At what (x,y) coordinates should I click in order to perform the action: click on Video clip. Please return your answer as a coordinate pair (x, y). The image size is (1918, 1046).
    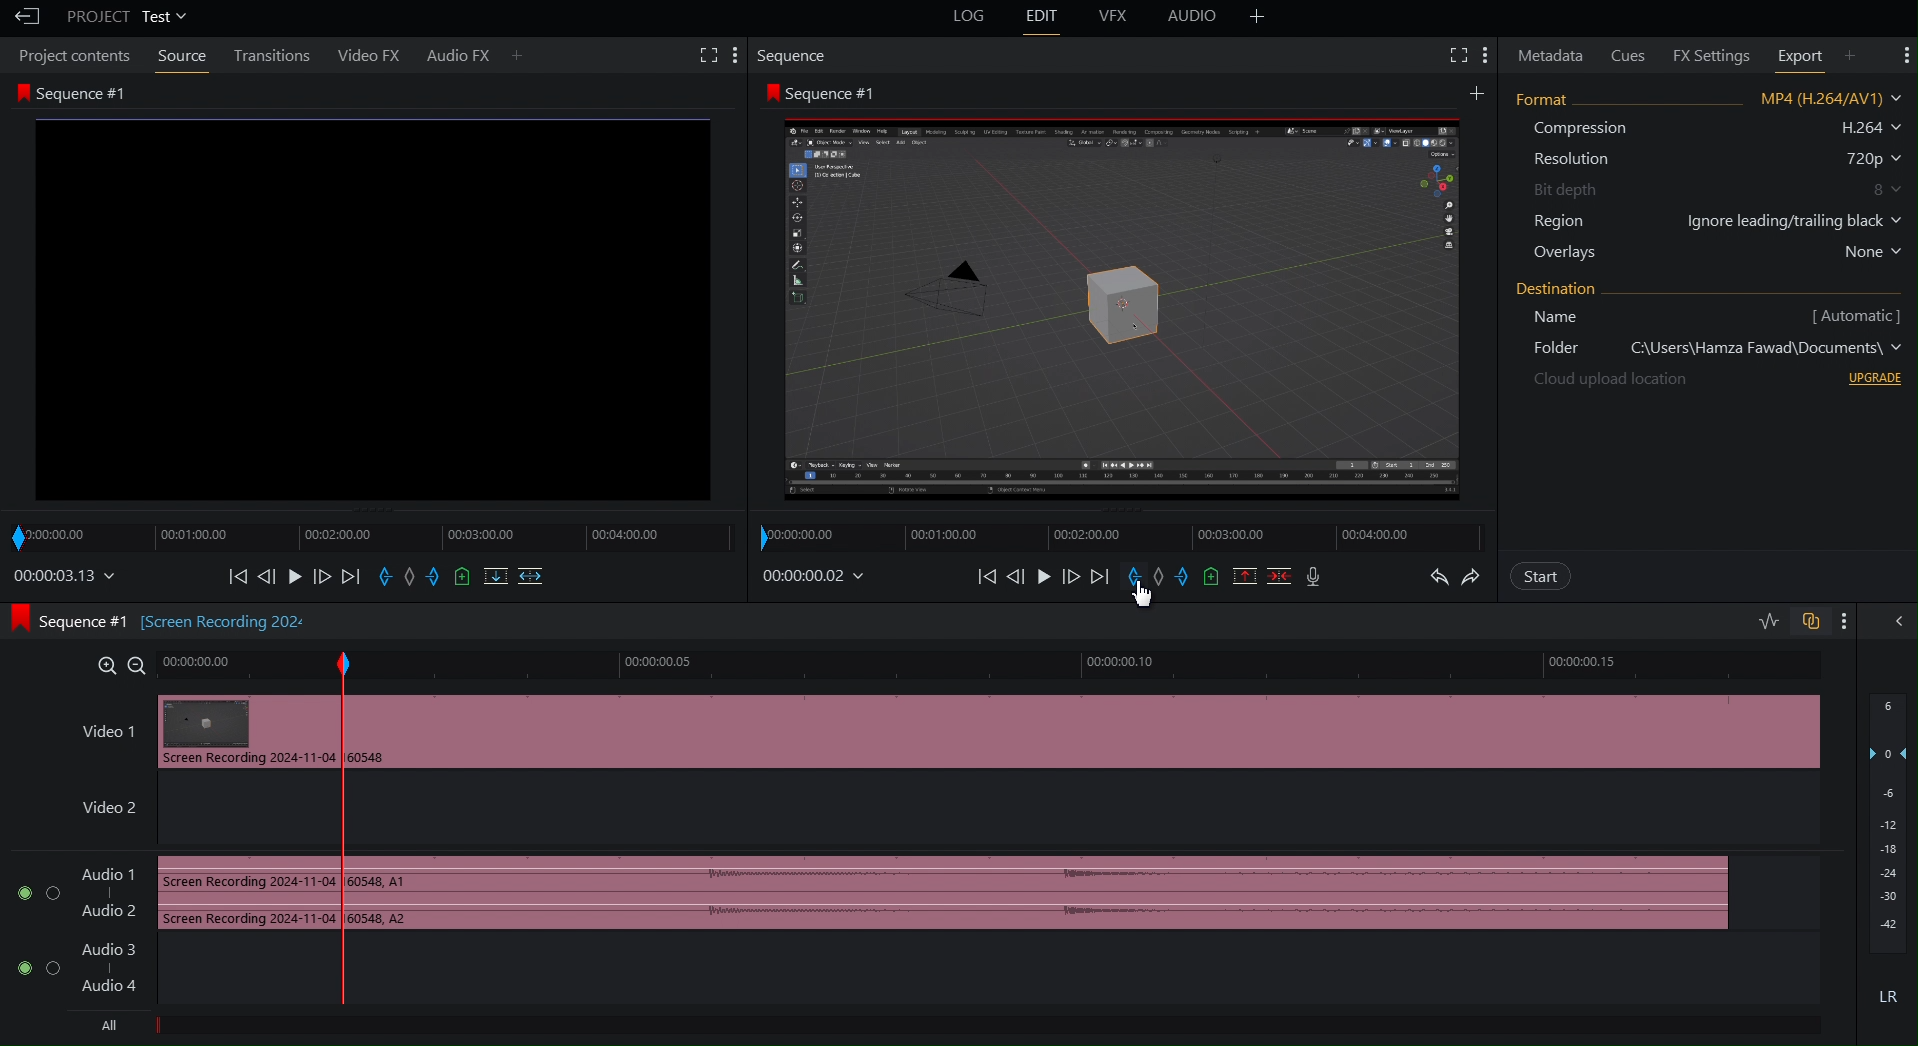
    Looking at the image, I should click on (235, 735).